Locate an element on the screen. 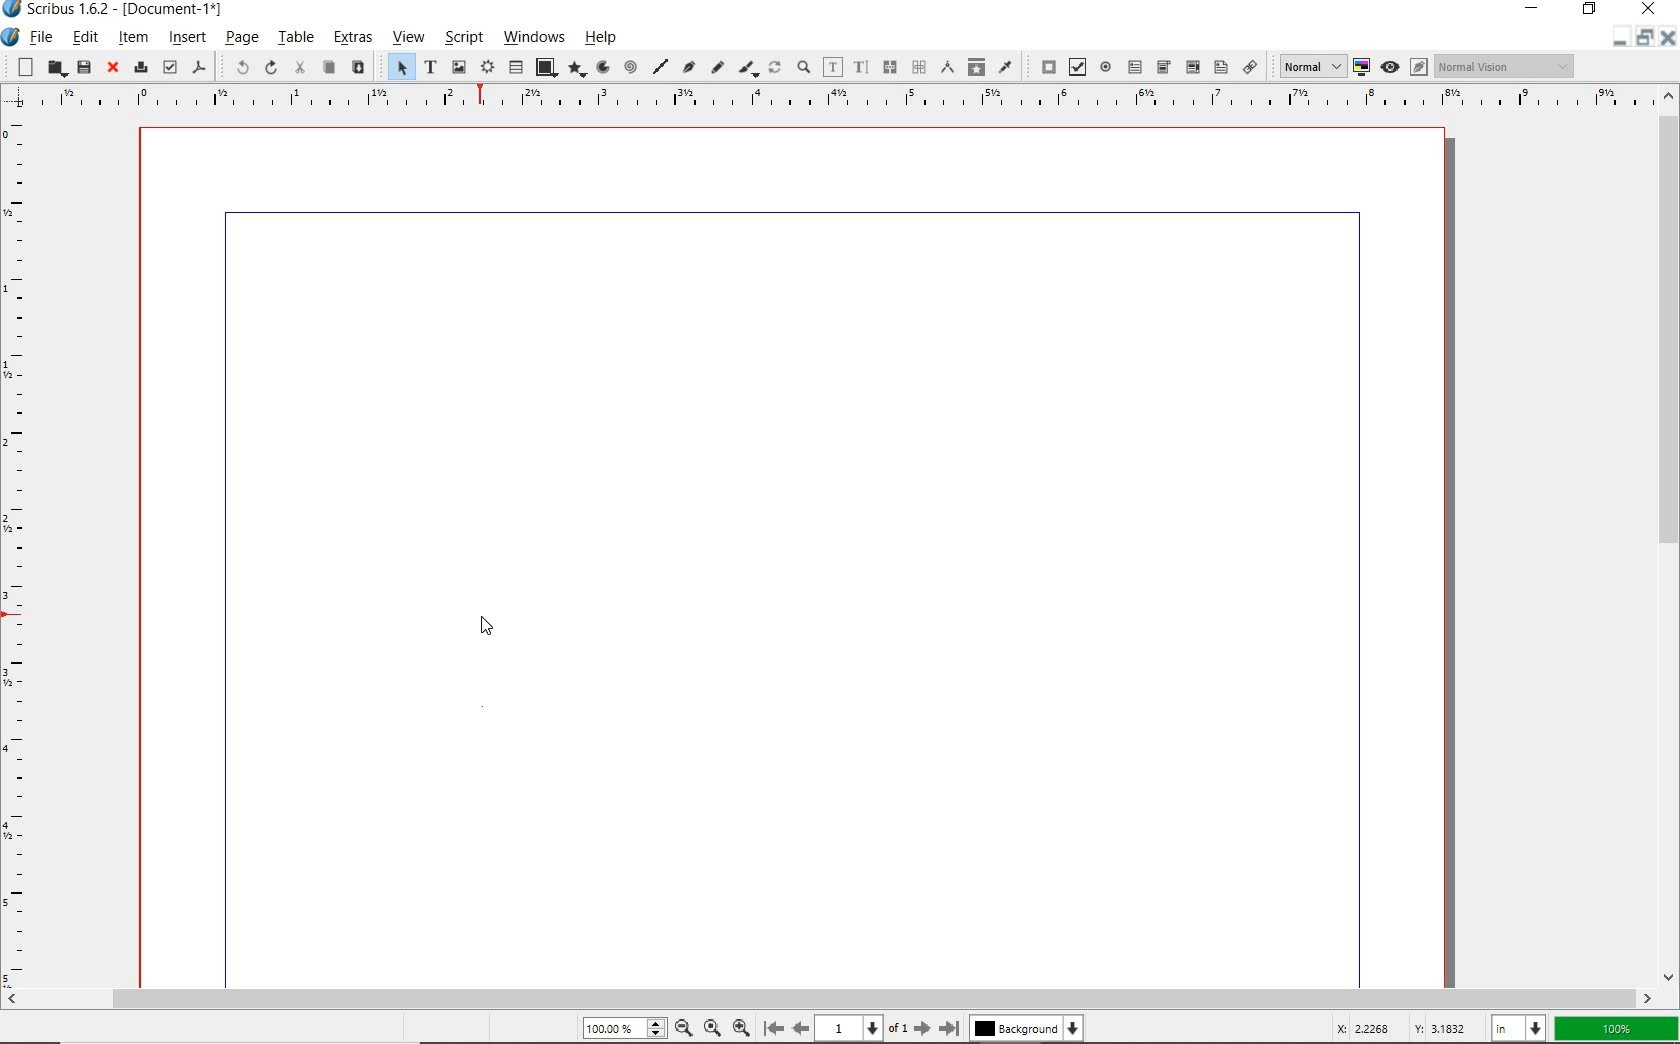  scrollbar is located at coordinates (1668, 535).